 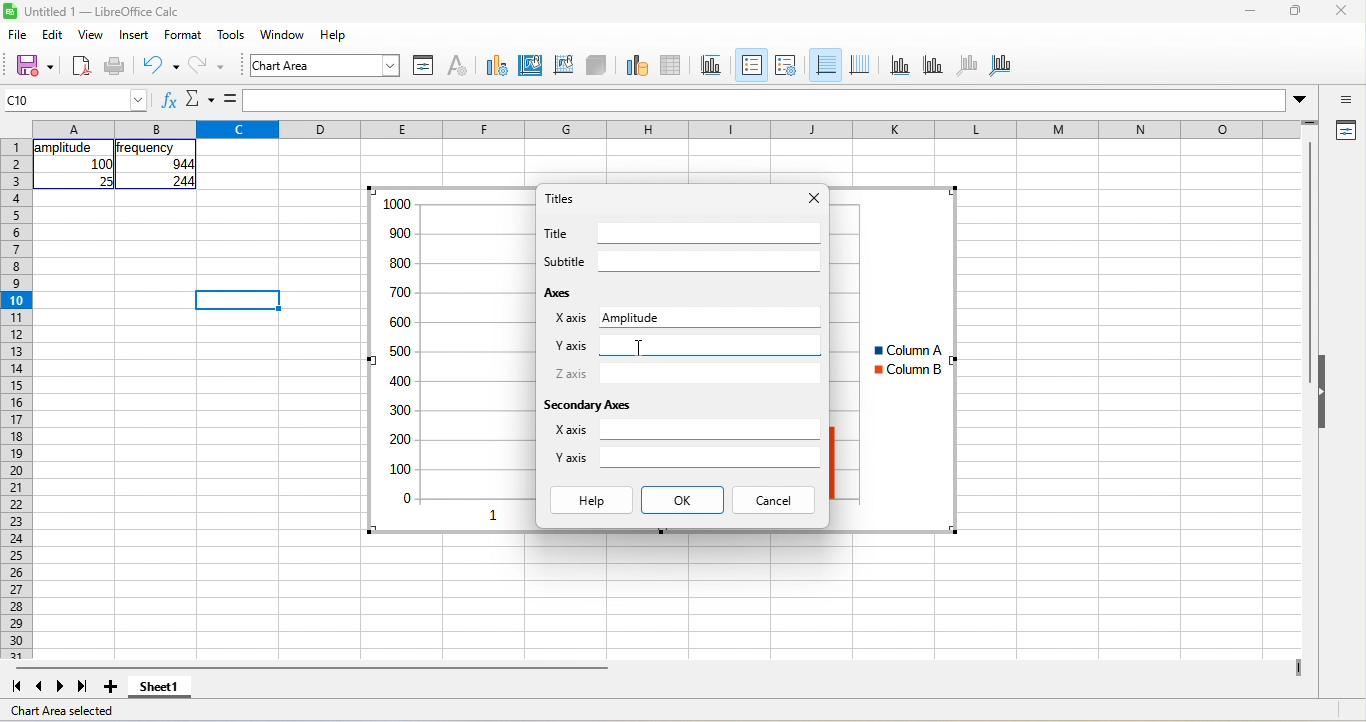 I want to click on Y axis, so click(x=571, y=457).